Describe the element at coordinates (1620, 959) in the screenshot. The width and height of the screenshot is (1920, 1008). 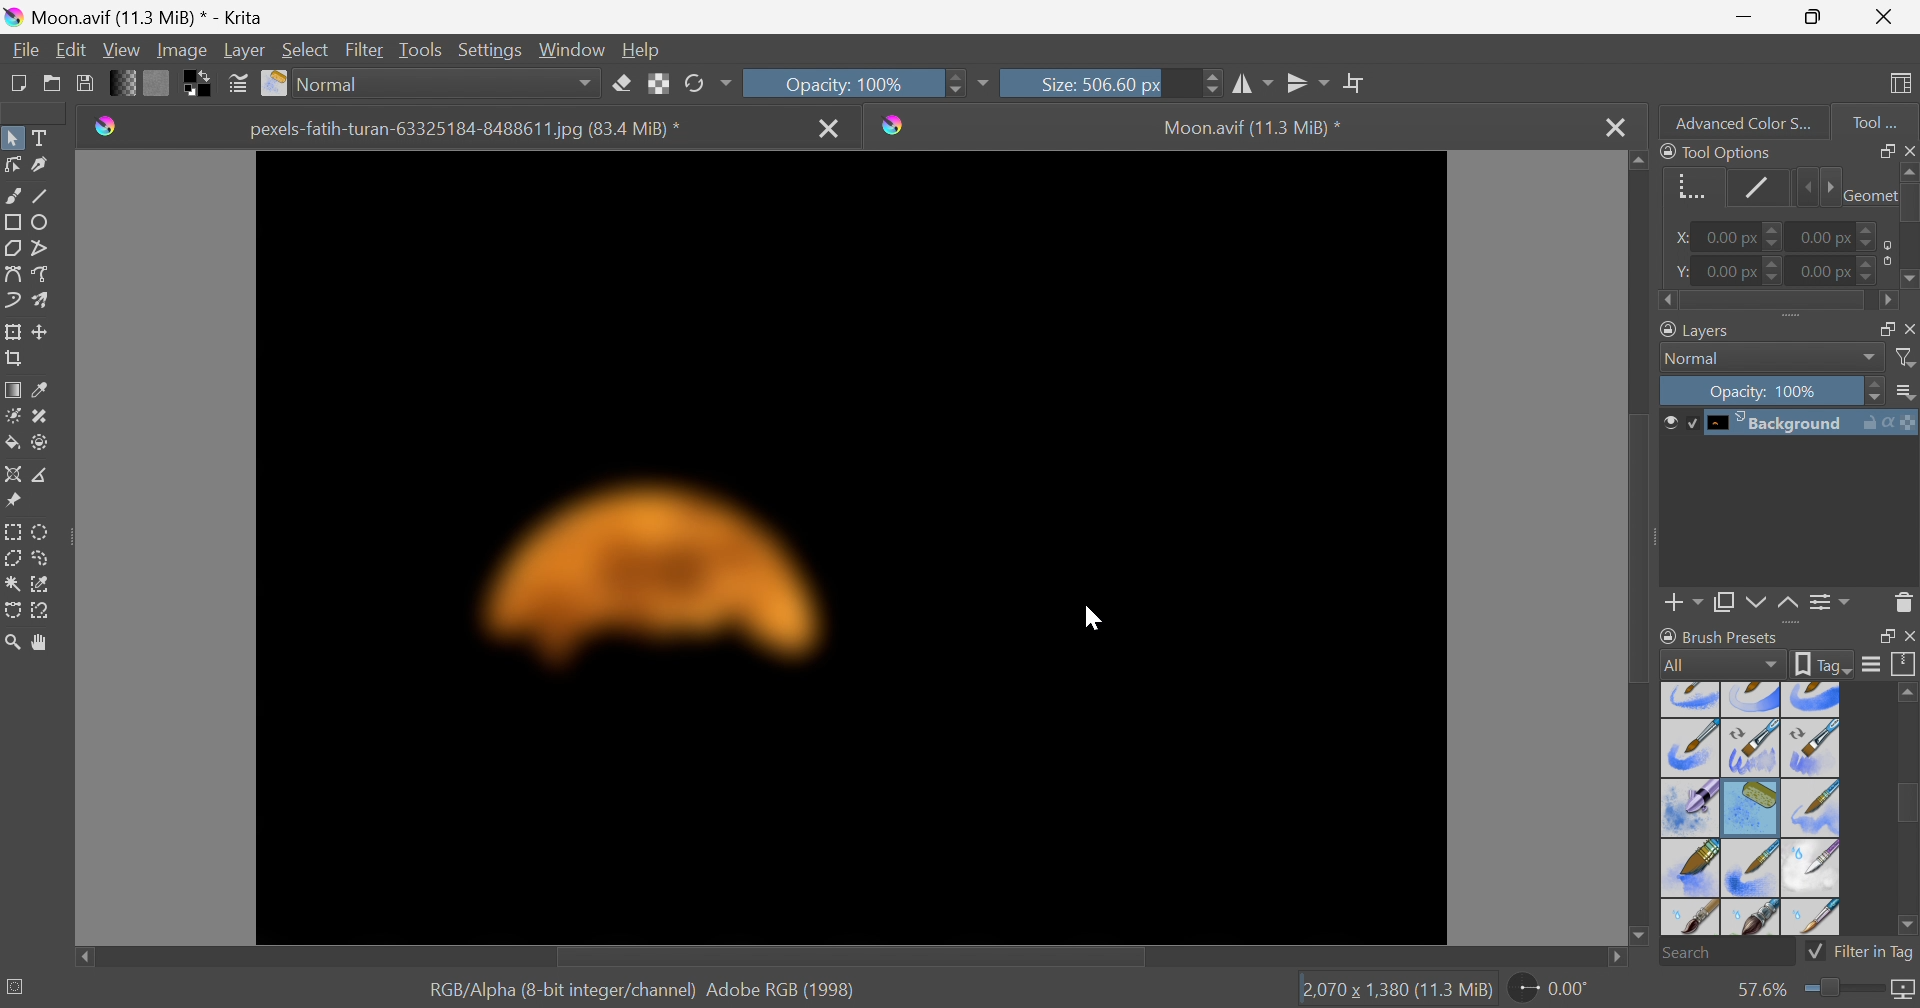
I see `Scroll right` at that location.